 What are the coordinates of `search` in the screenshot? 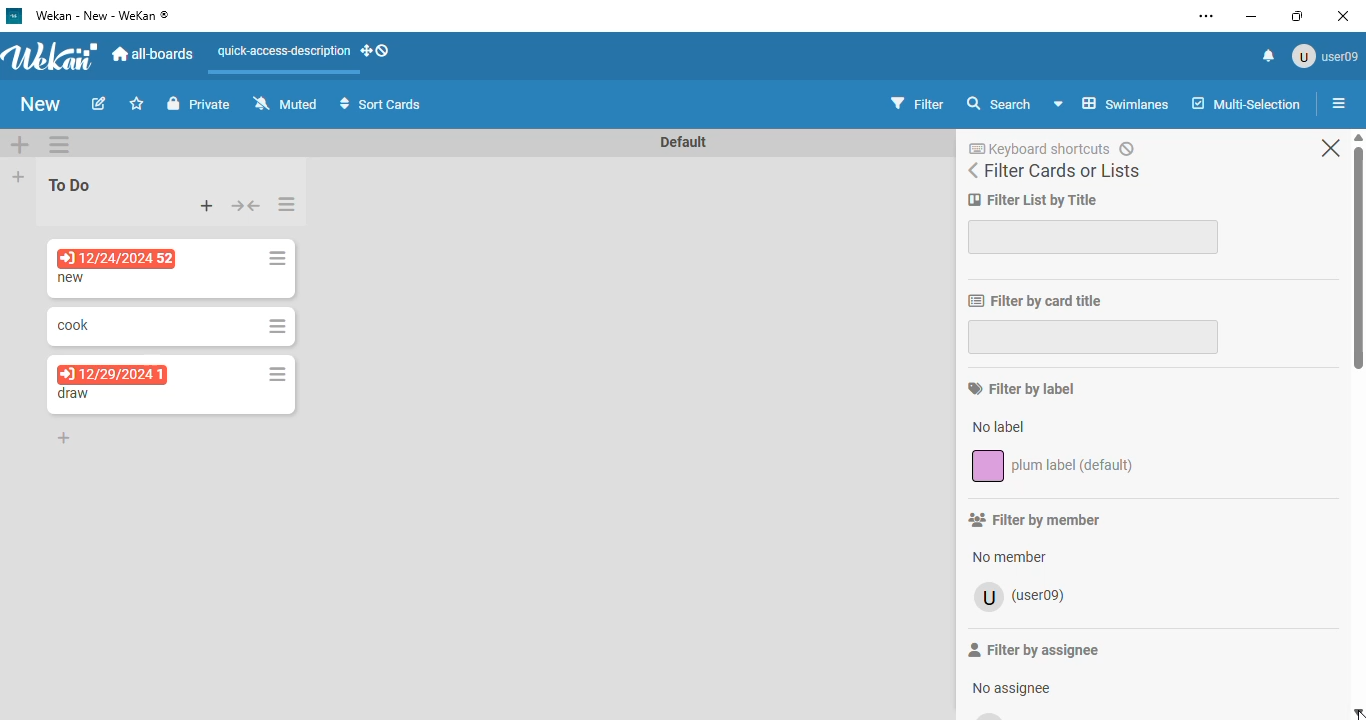 It's located at (999, 103).